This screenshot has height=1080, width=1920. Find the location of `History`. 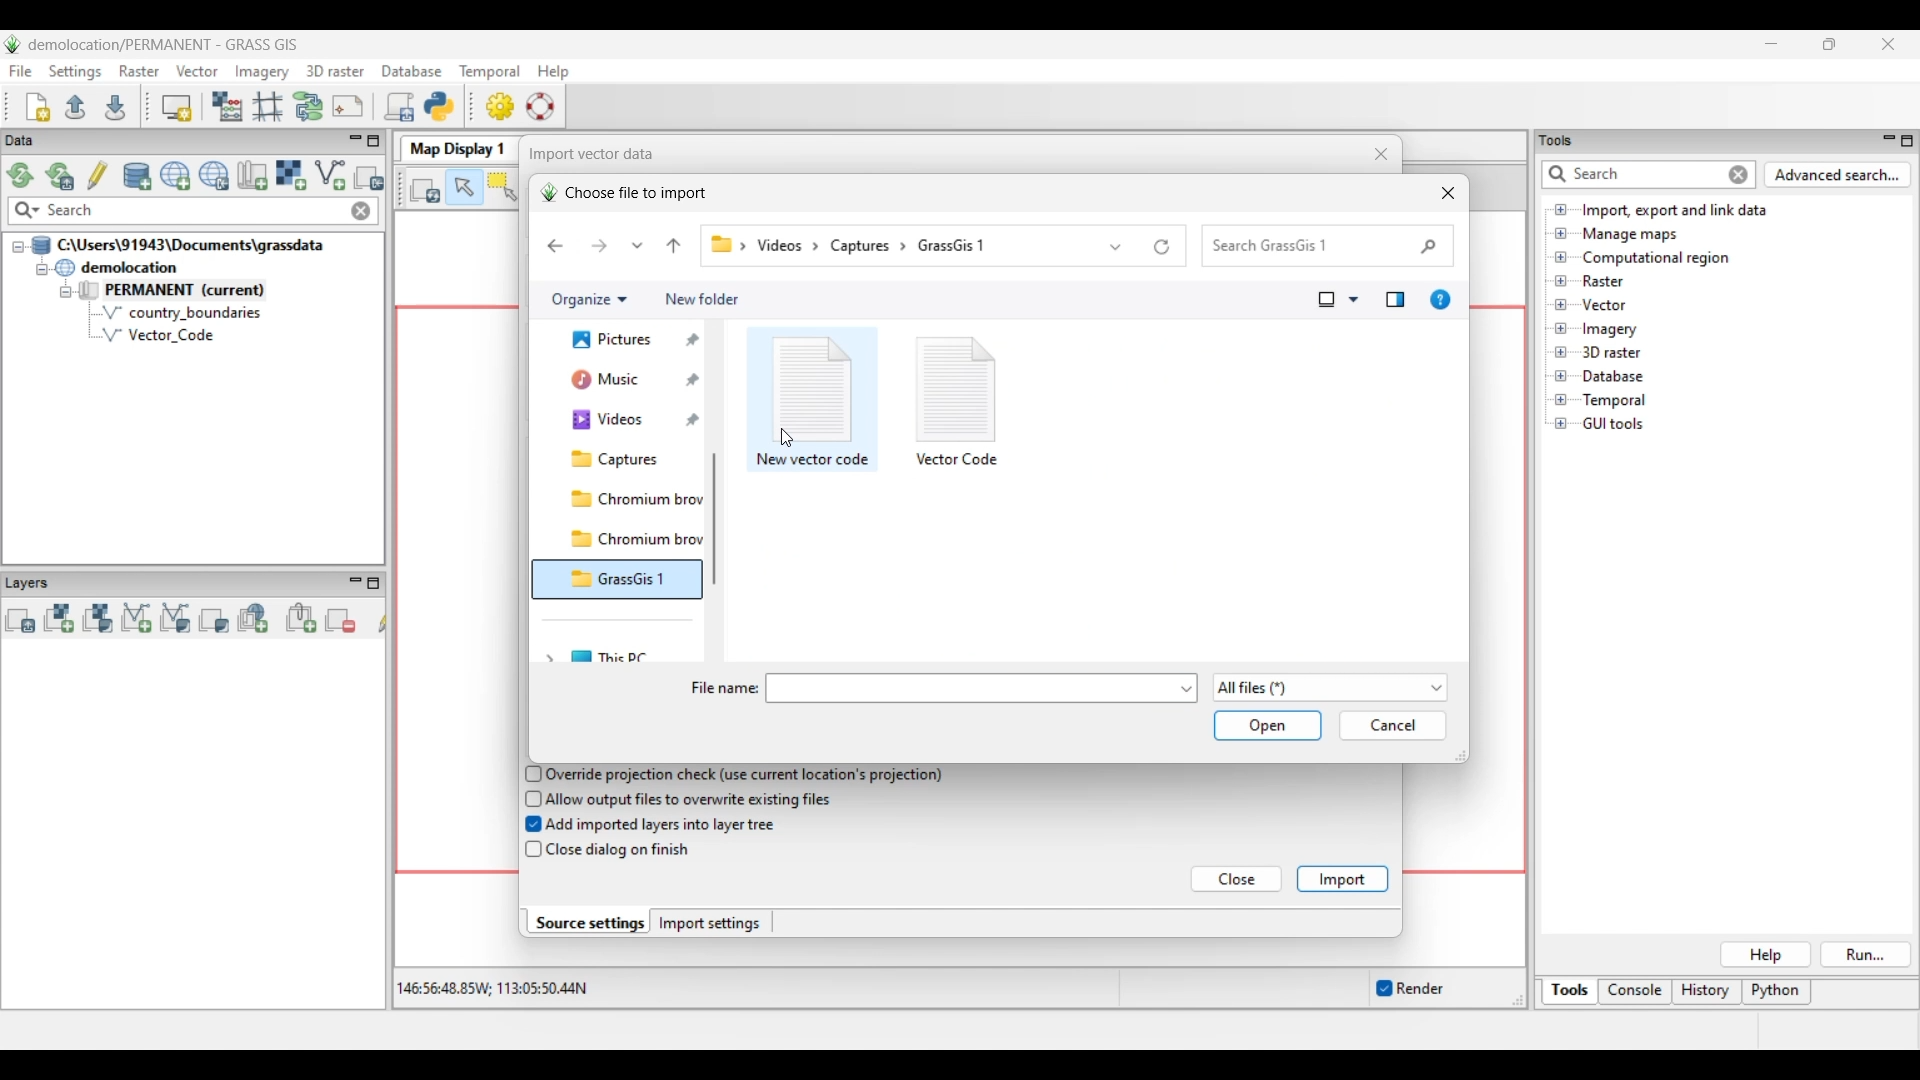

History is located at coordinates (1707, 992).